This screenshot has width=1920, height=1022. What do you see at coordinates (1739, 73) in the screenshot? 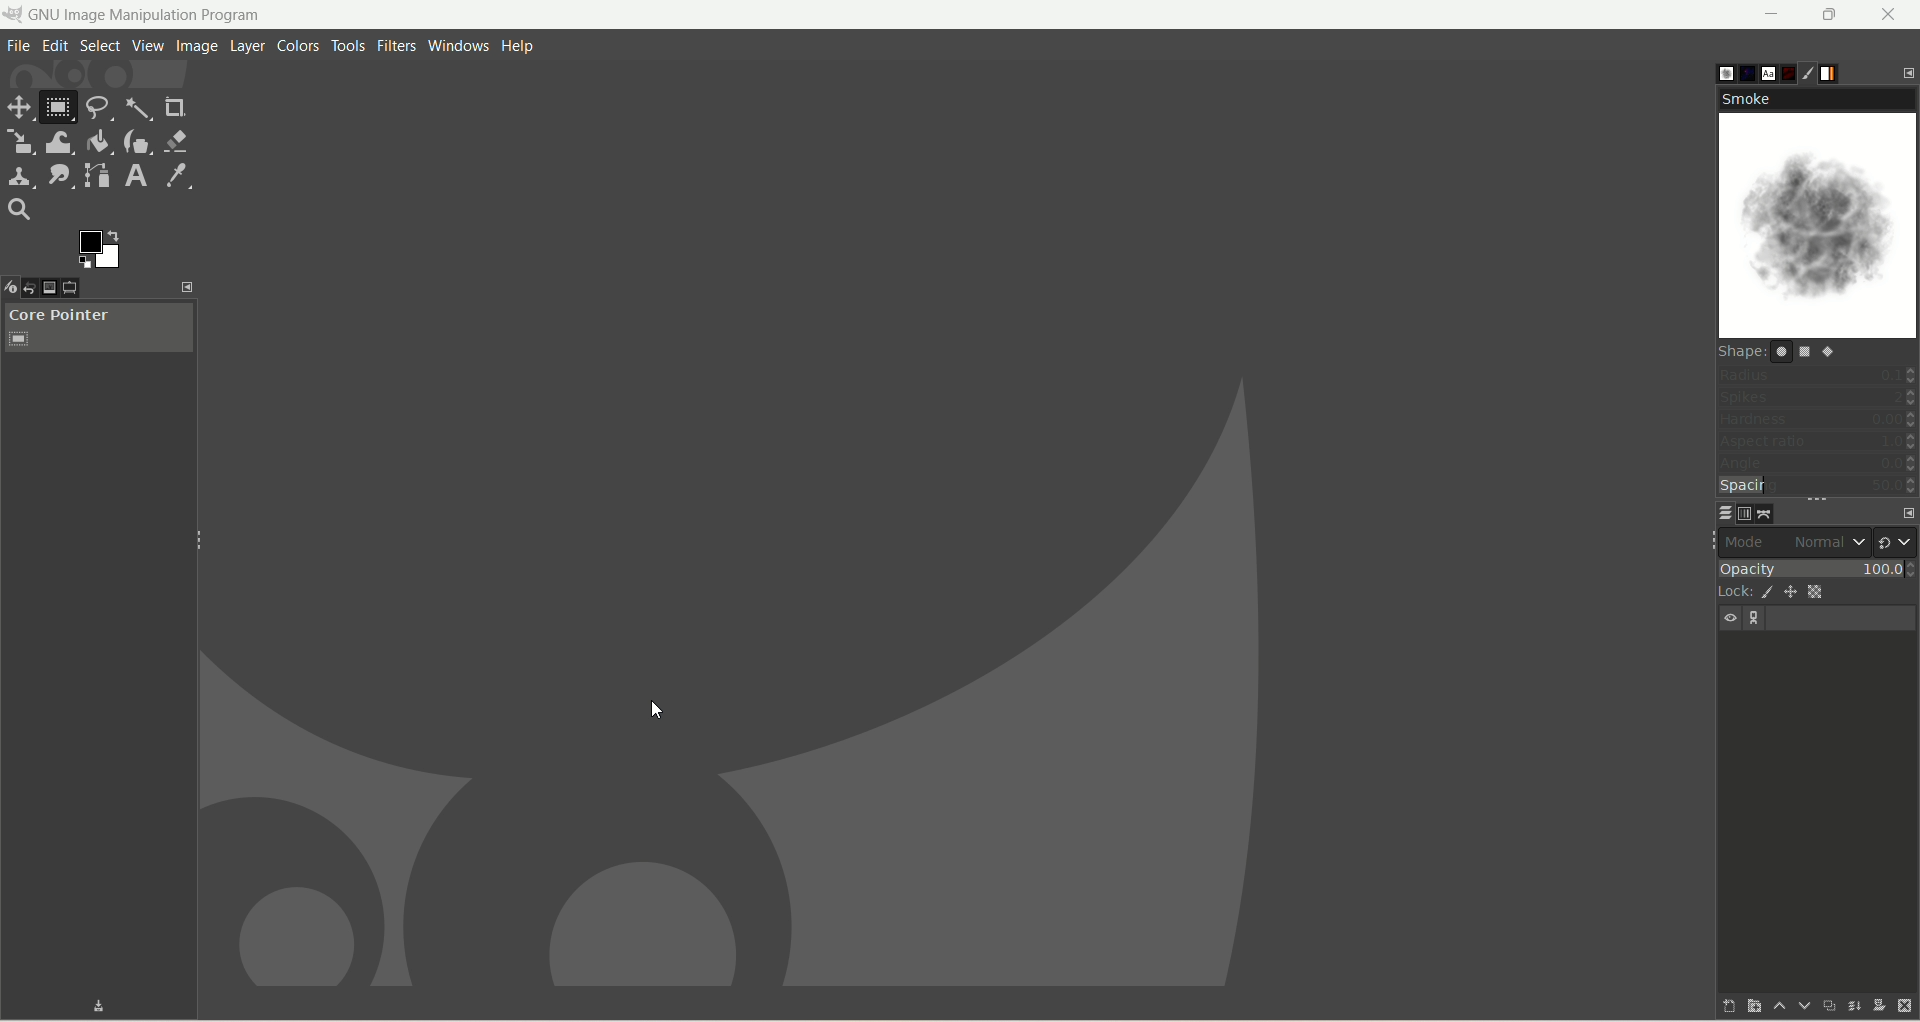
I see `pattern` at bounding box center [1739, 73].